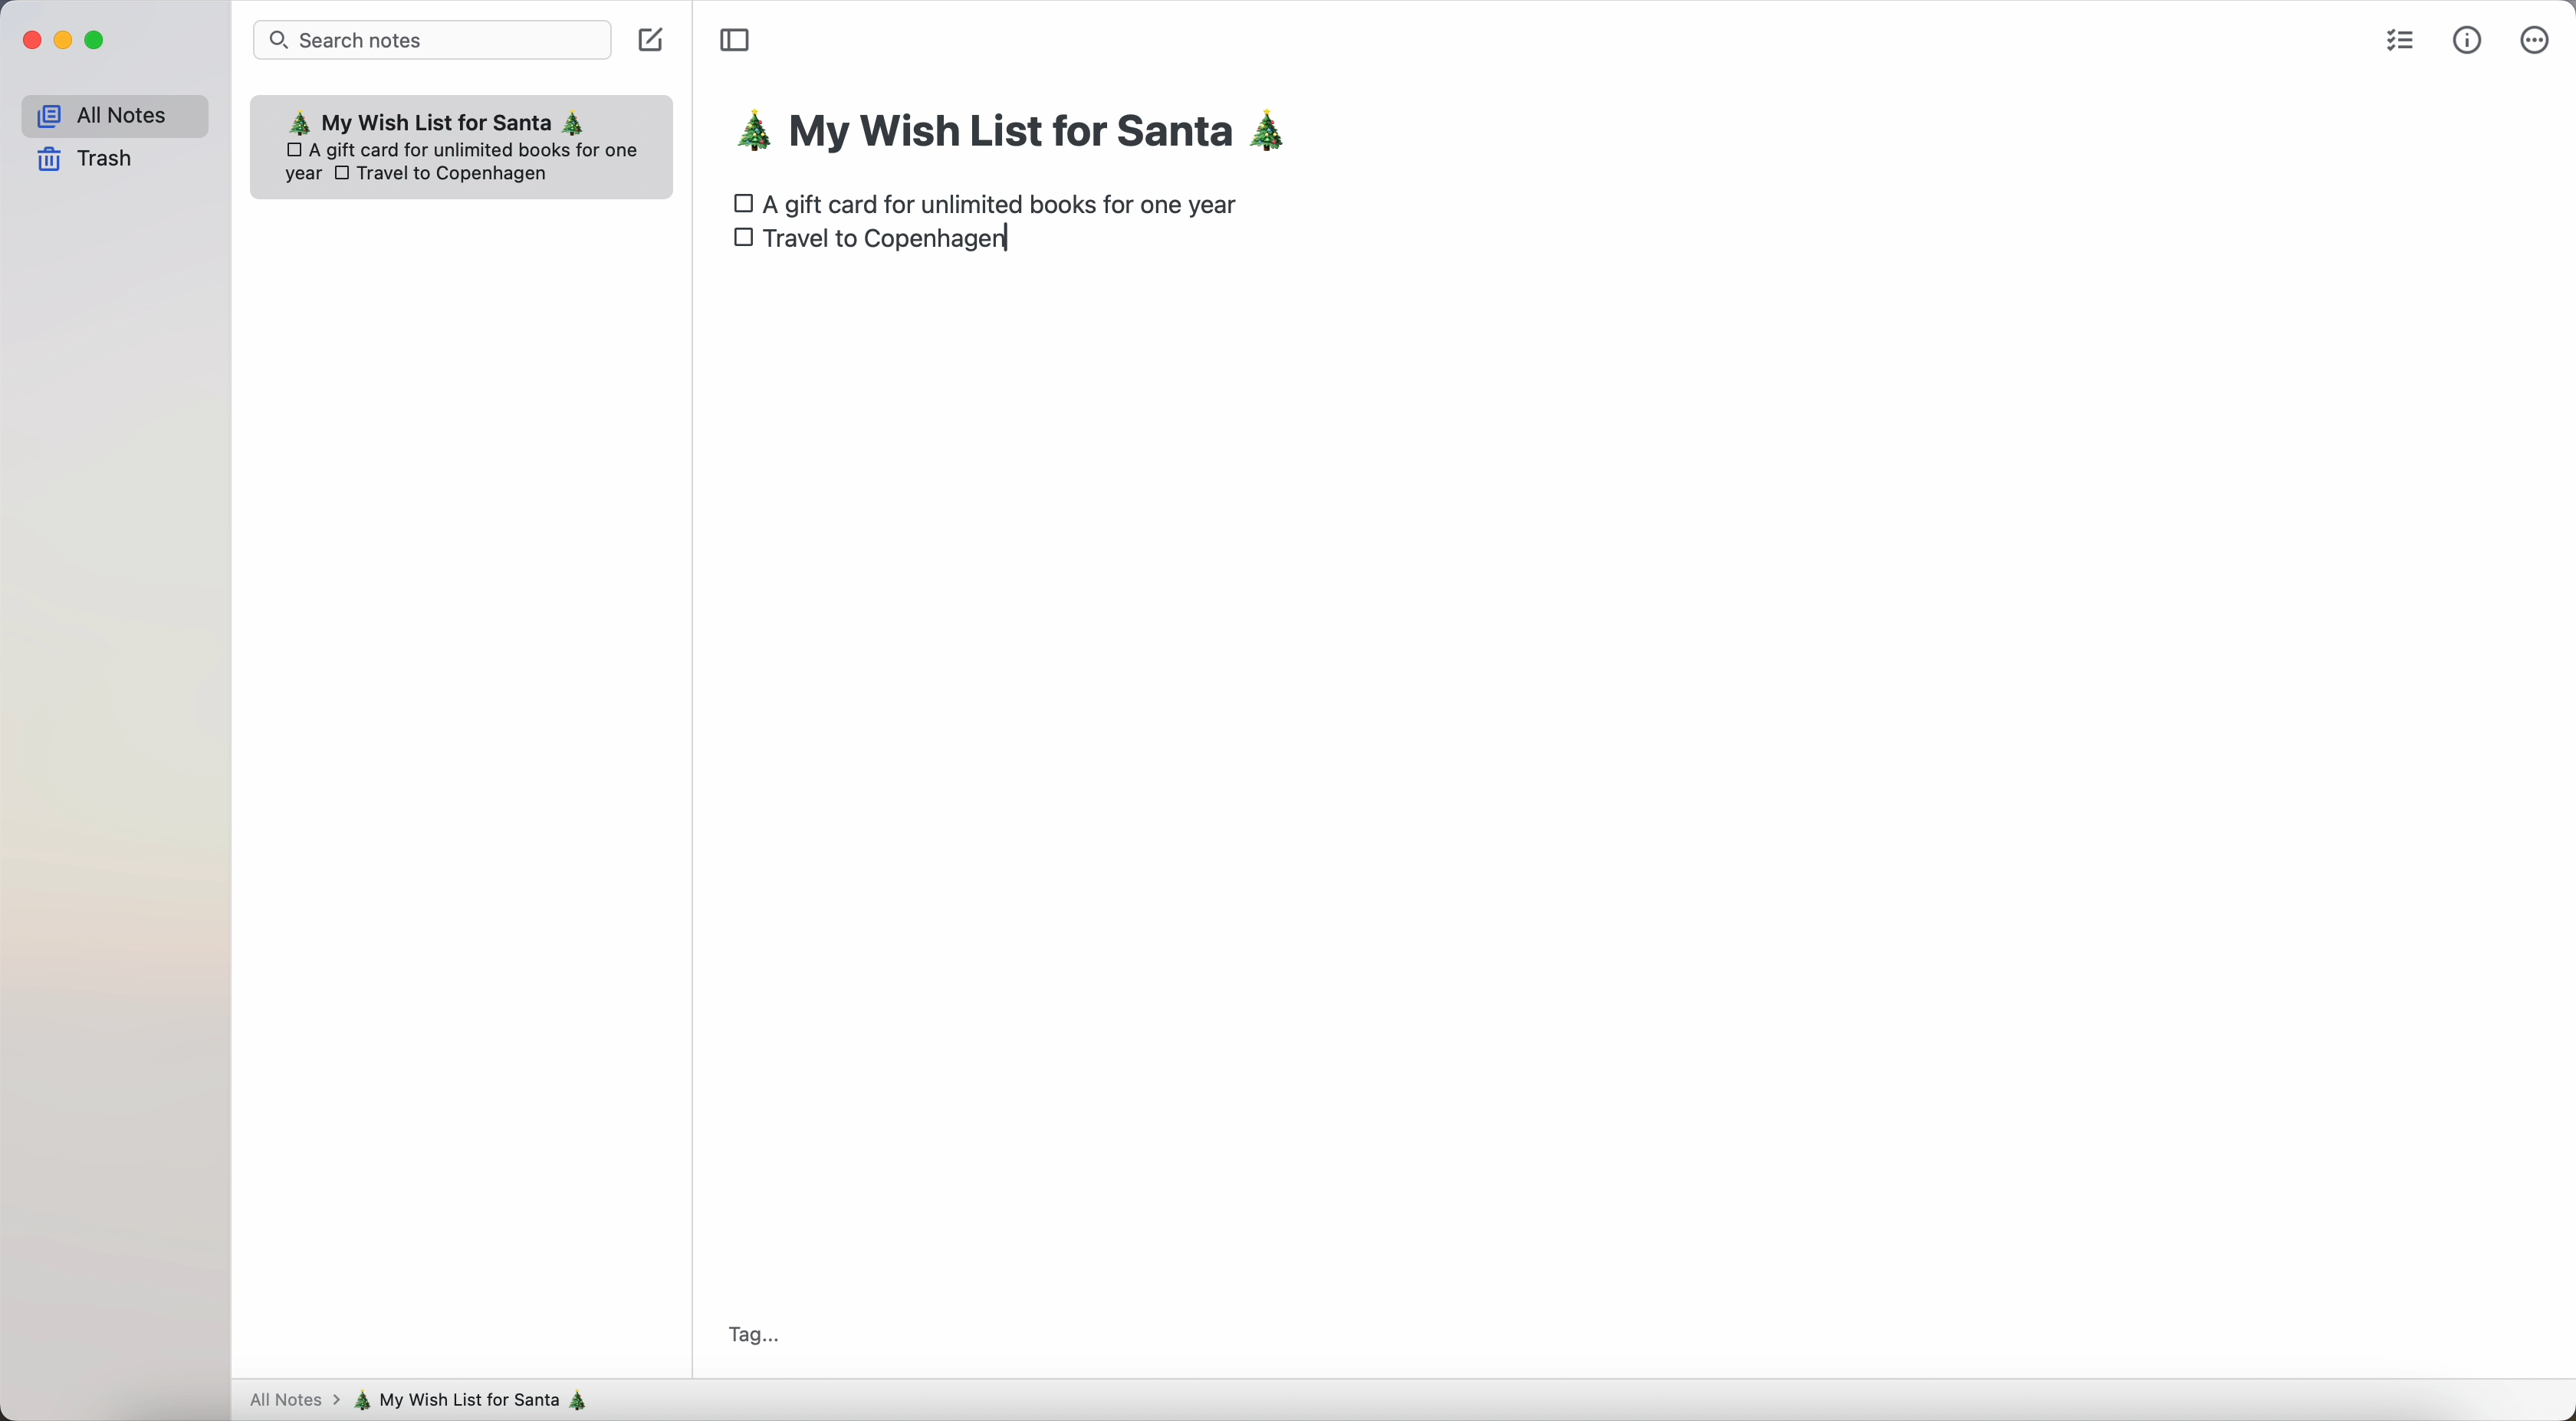  Describe the element at coordinates (290, 1402) in the screenshot. I see `all notes` at that location.